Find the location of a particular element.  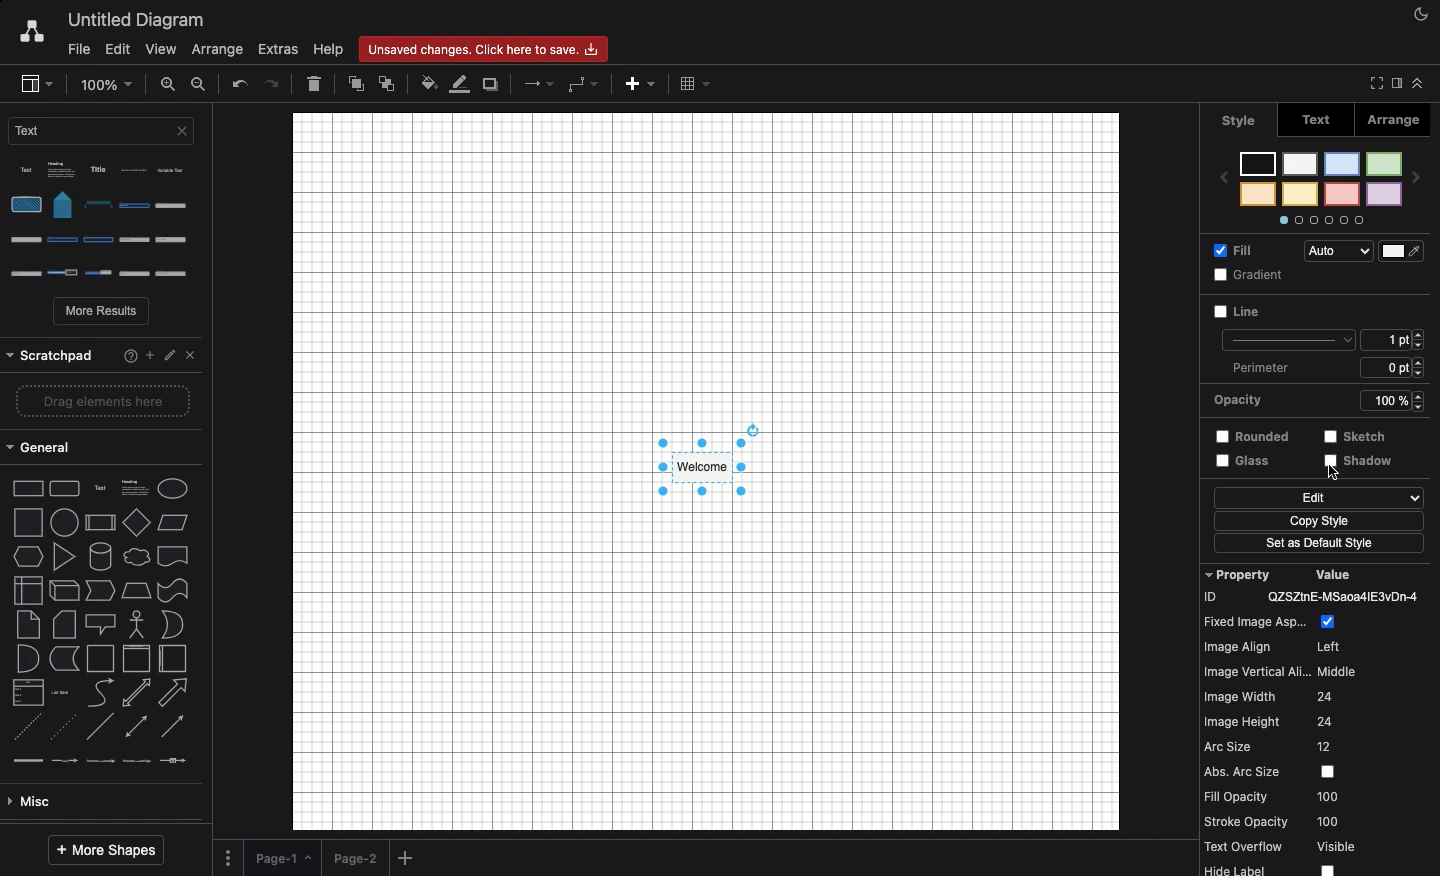

More results is located at coordinates (103, 313).